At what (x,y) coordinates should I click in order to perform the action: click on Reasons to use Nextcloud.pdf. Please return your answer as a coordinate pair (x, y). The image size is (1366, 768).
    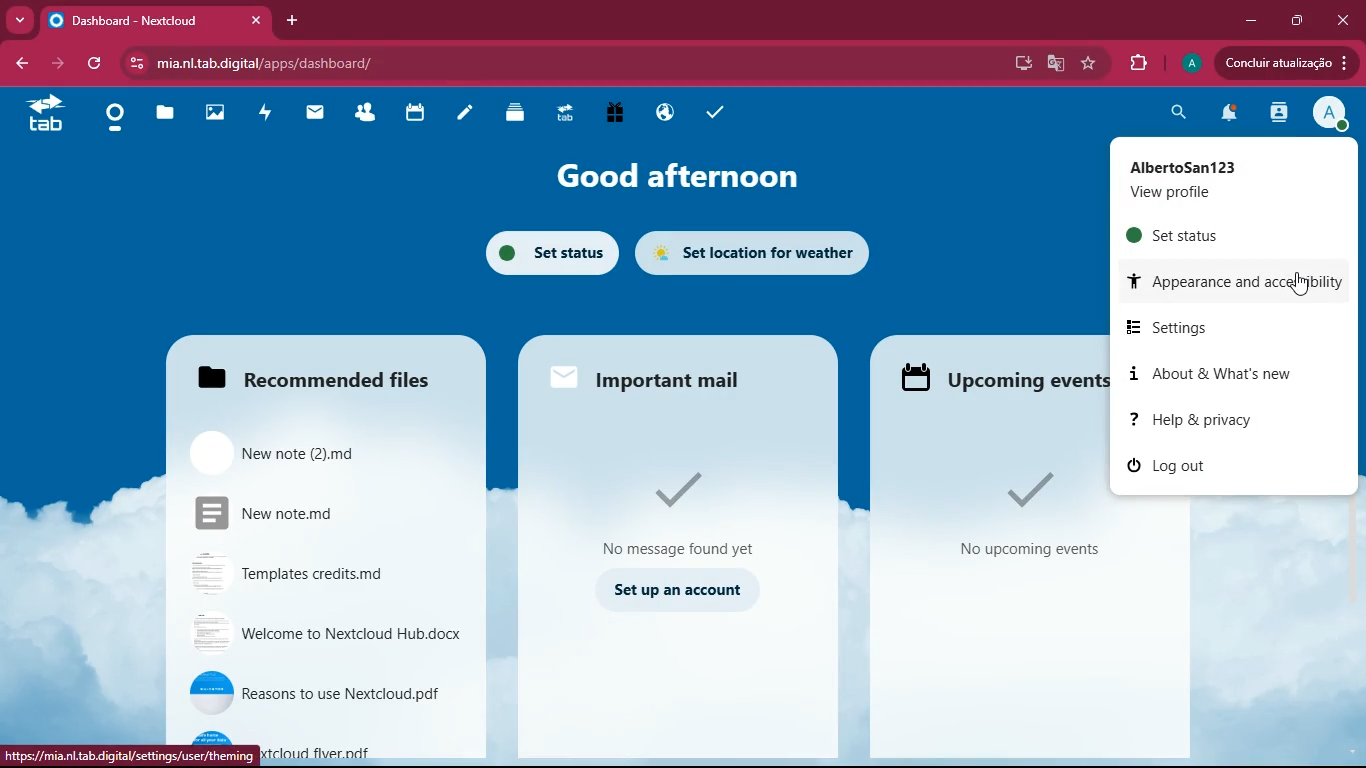
    Looking at the image, I should click on (322, 694).